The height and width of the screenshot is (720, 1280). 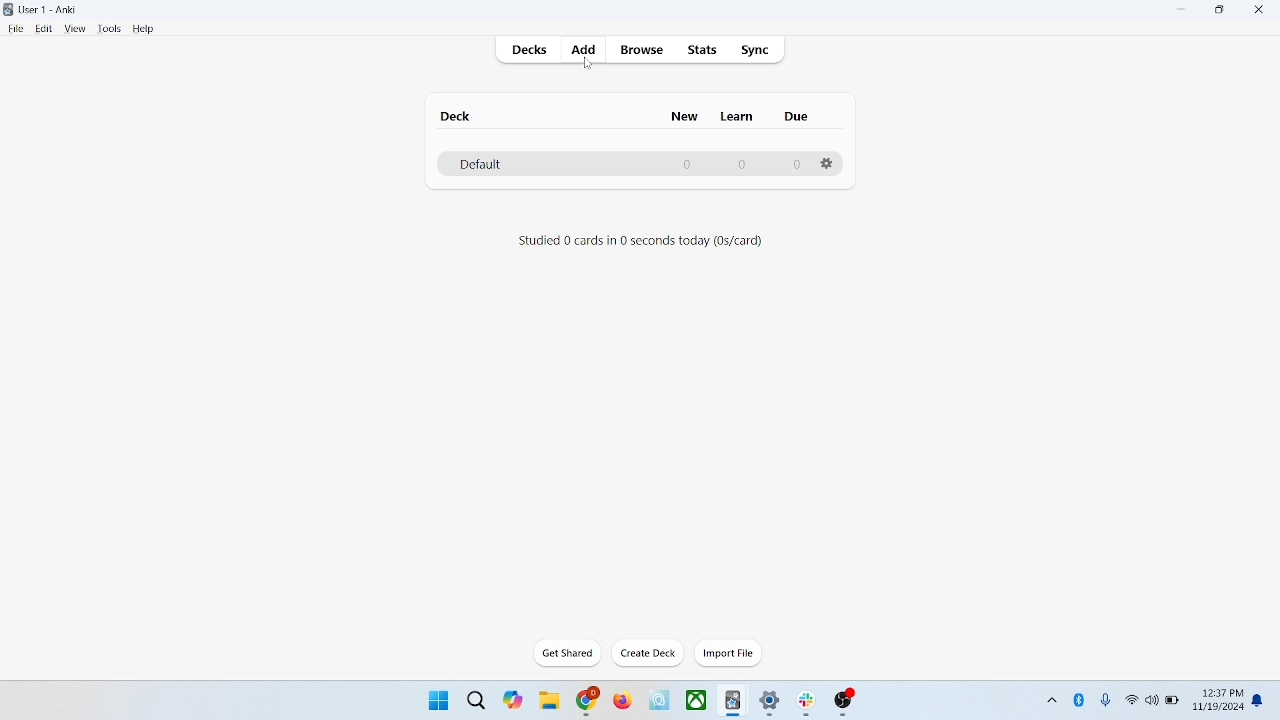 I want to click on x-box, so click(x=697, y=700).